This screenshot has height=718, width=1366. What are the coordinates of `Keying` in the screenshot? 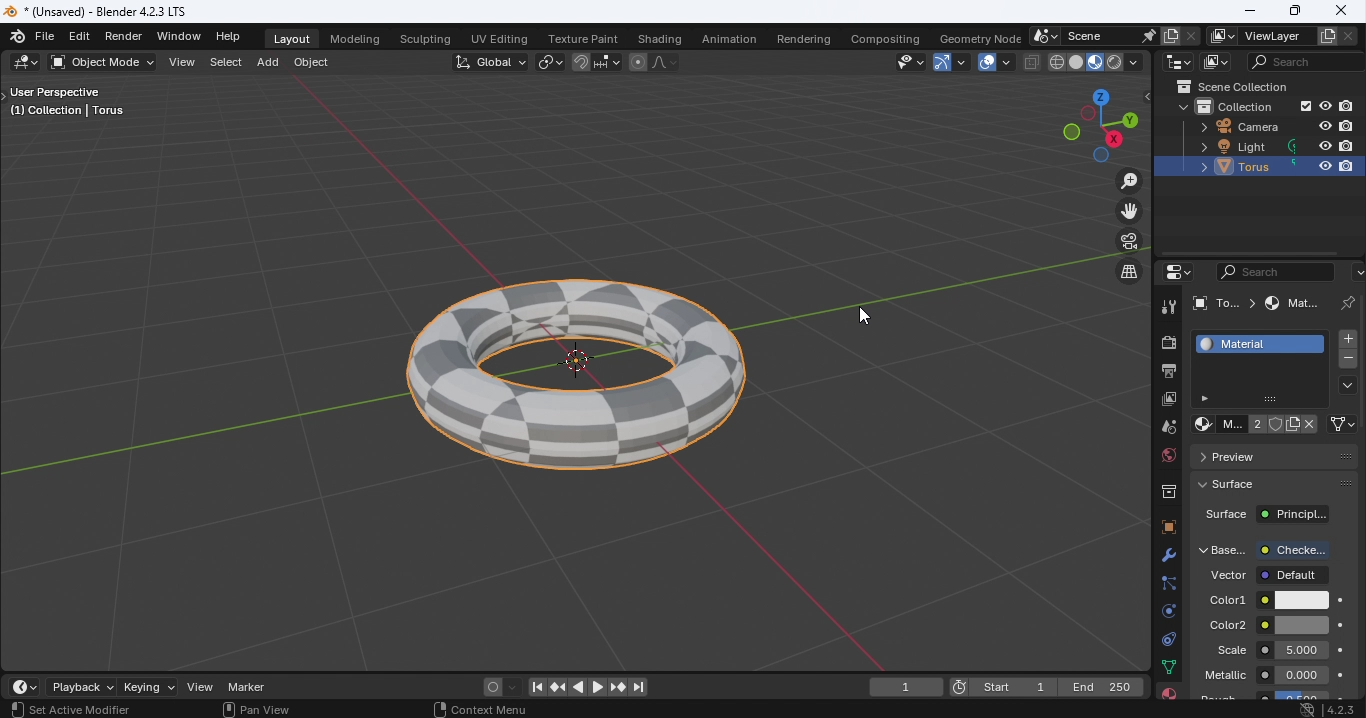 It's located at (147, 687).